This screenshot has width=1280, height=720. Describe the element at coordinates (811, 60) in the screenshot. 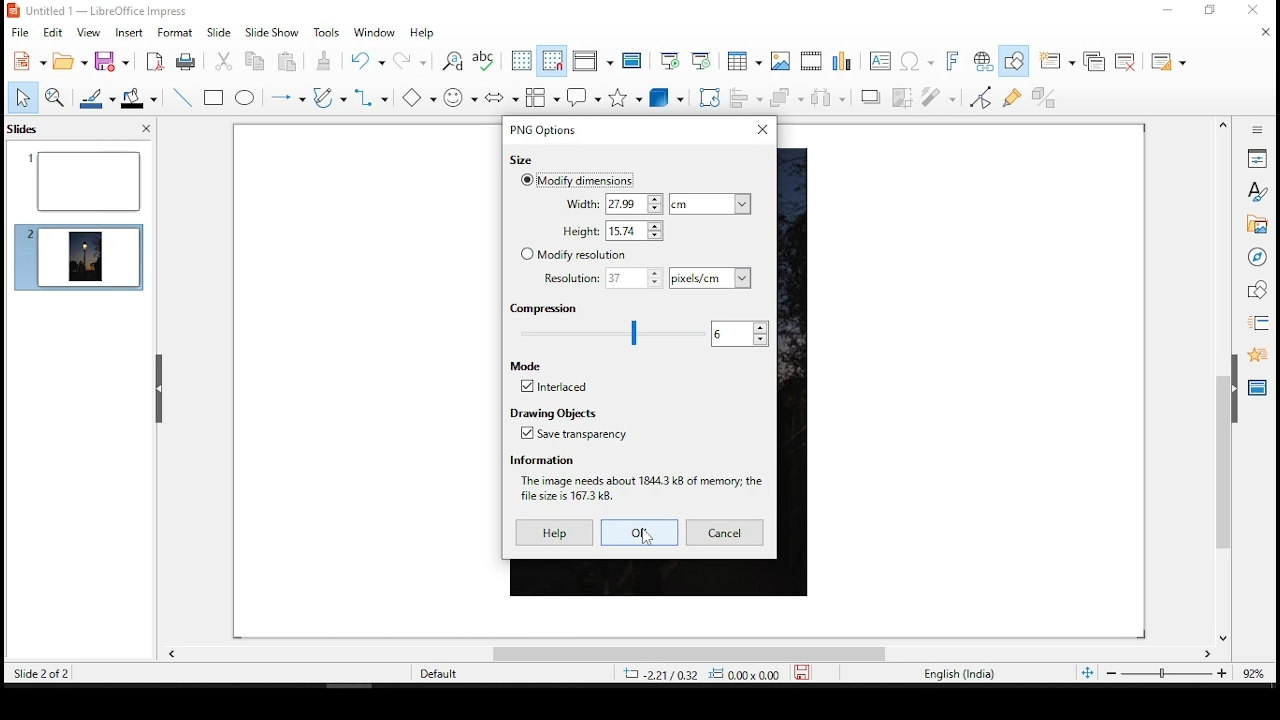

I see `insert audio and video` at that location.